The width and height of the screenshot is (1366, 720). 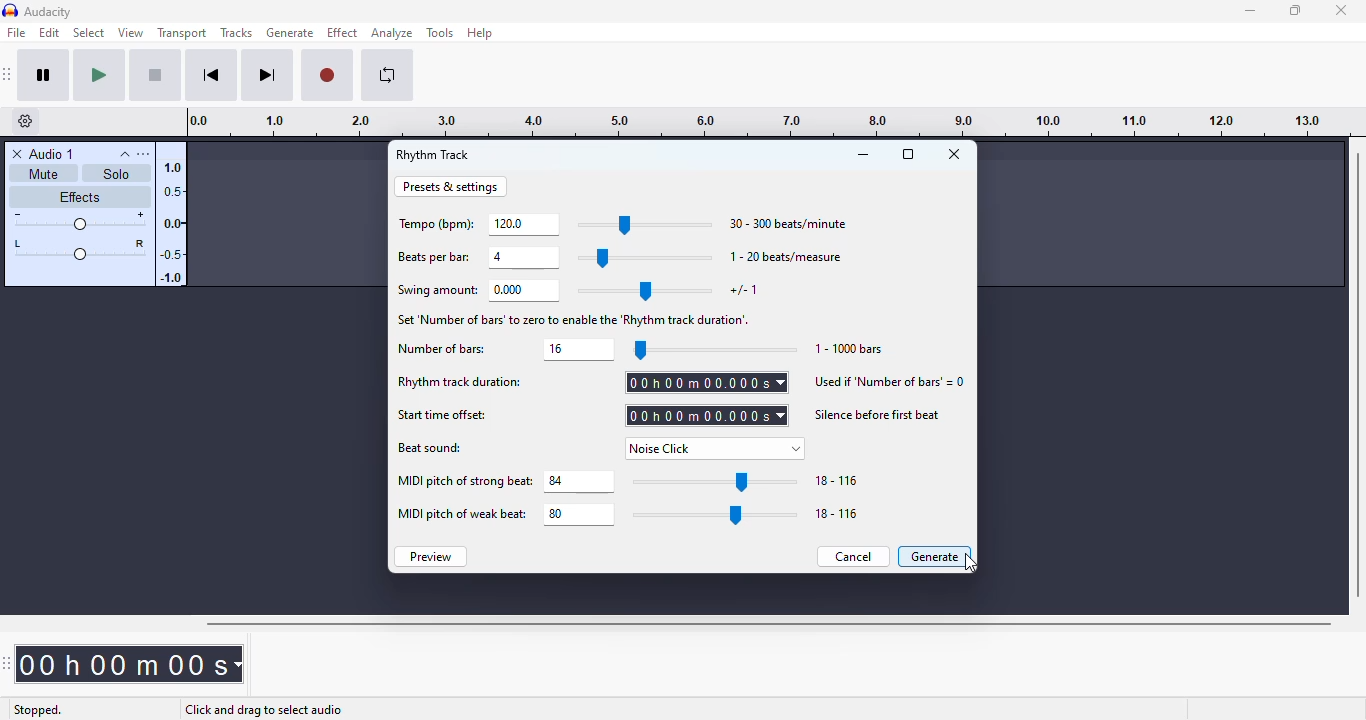 What do you see at coordinates (79, 197) in the screenshot?
I see `effects` at bounding box center [79, 197].